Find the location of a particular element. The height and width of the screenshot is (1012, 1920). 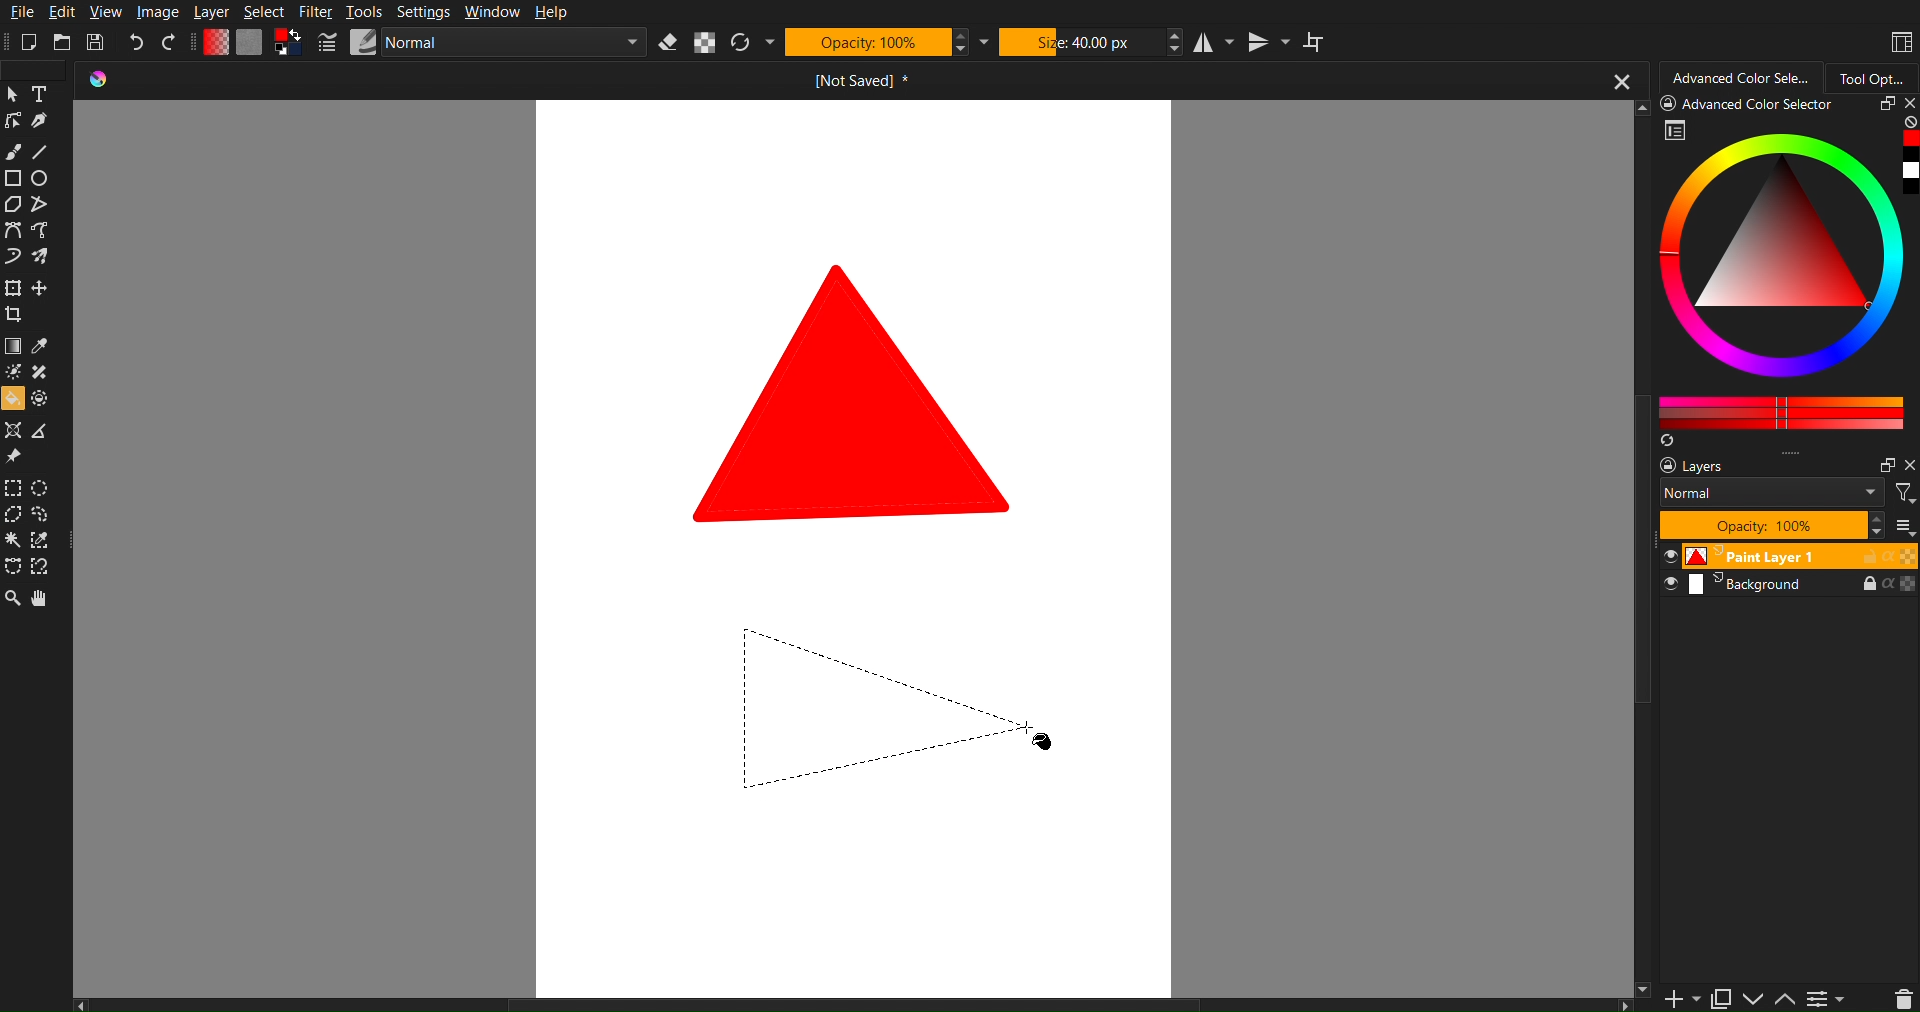

Free shape is located at coordinates (43, 232).